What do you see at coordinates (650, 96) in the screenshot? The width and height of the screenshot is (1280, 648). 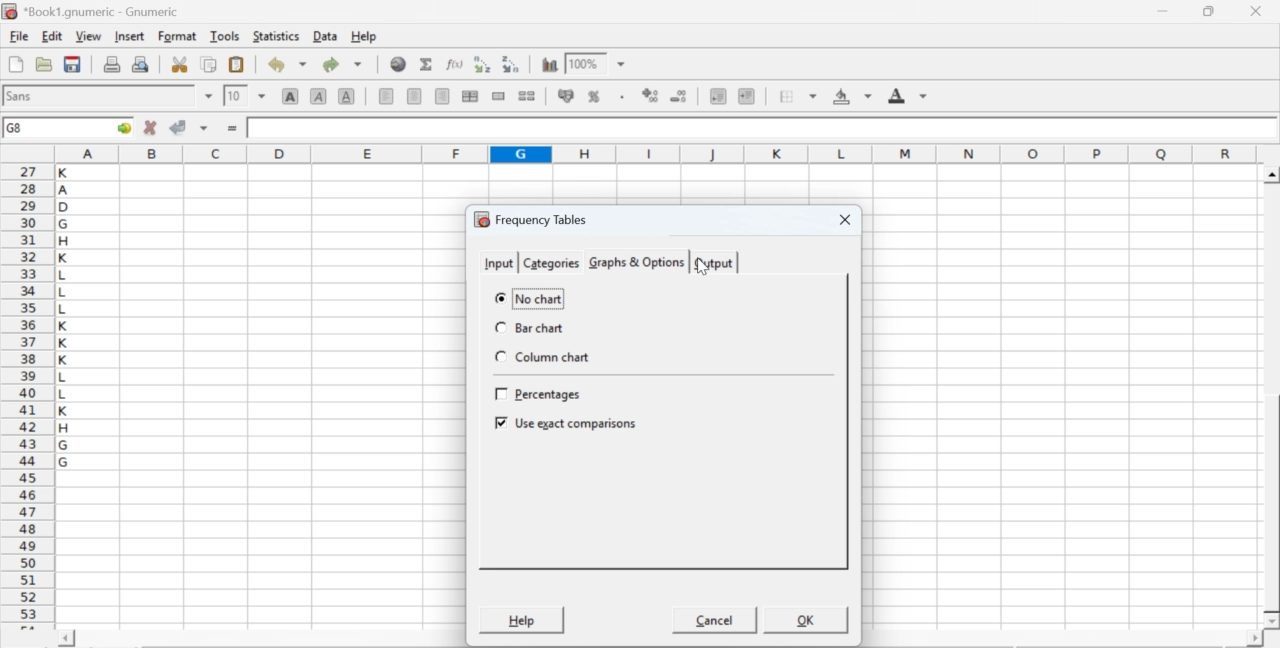 I see `decrease number of decimals displayed` at bounding box center [650, 96].